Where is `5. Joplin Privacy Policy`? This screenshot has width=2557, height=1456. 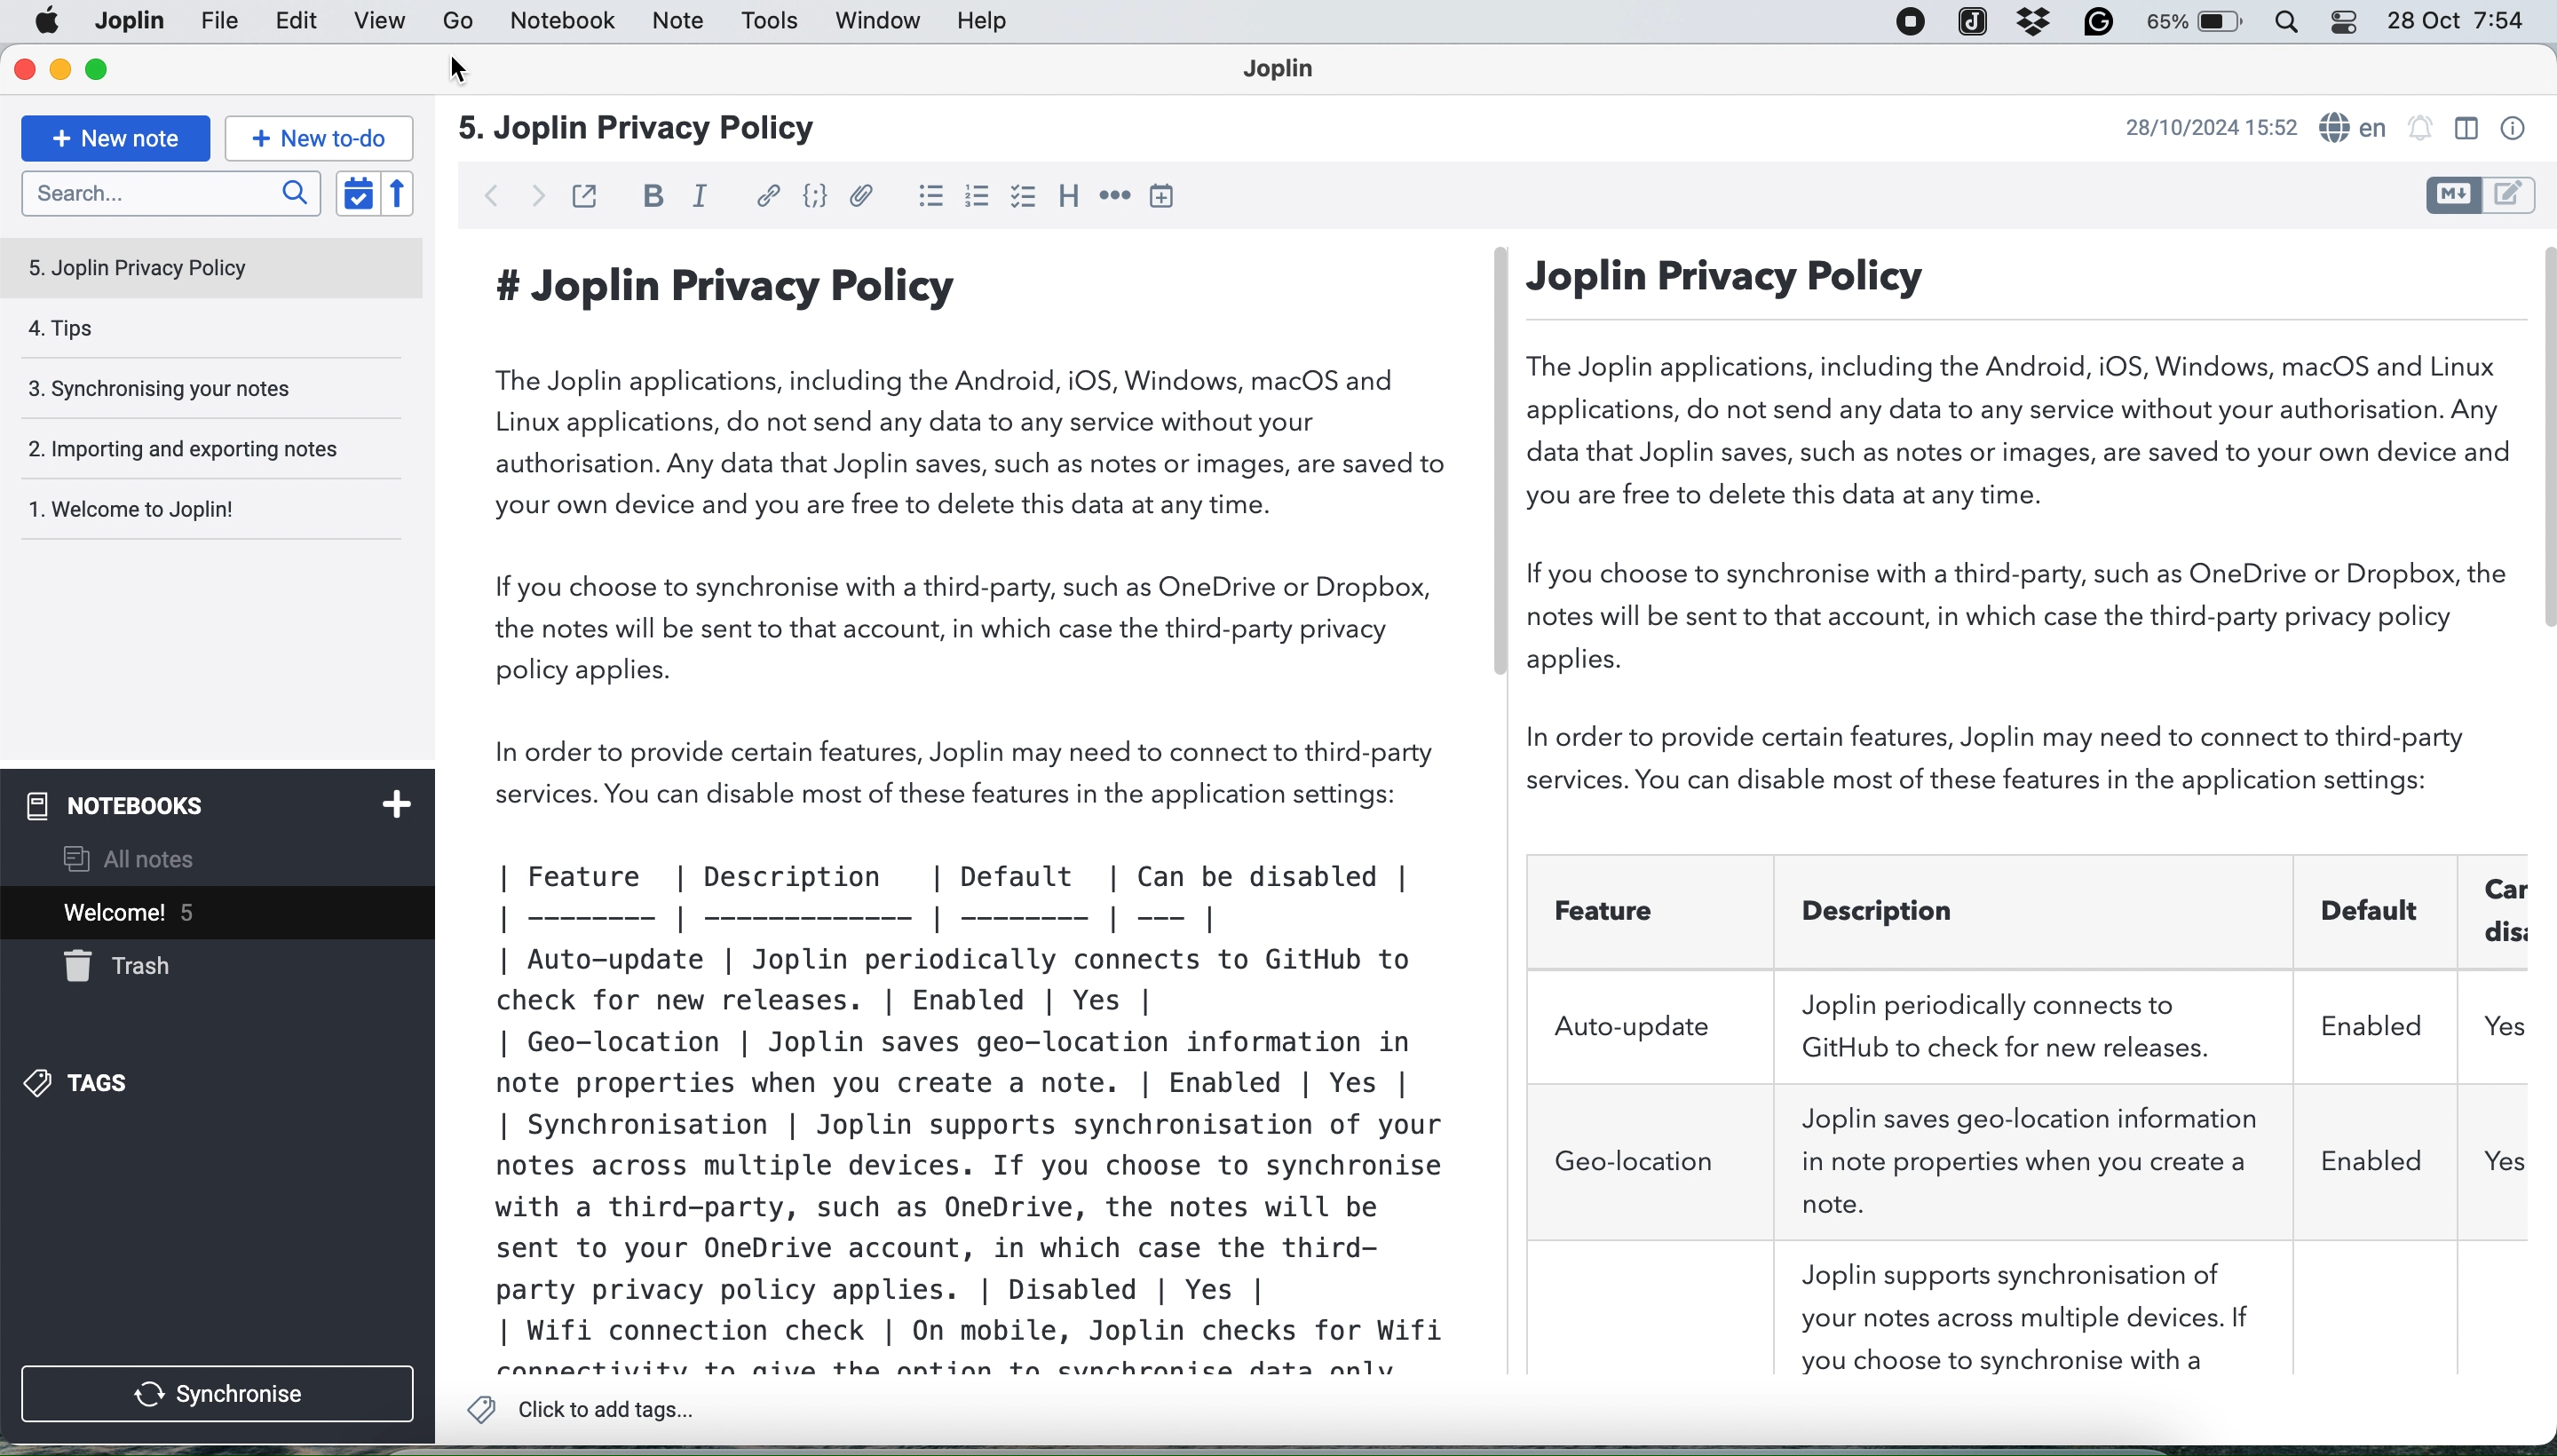
5. Joplin Privacy Policy is located at coordinates (642, 129).